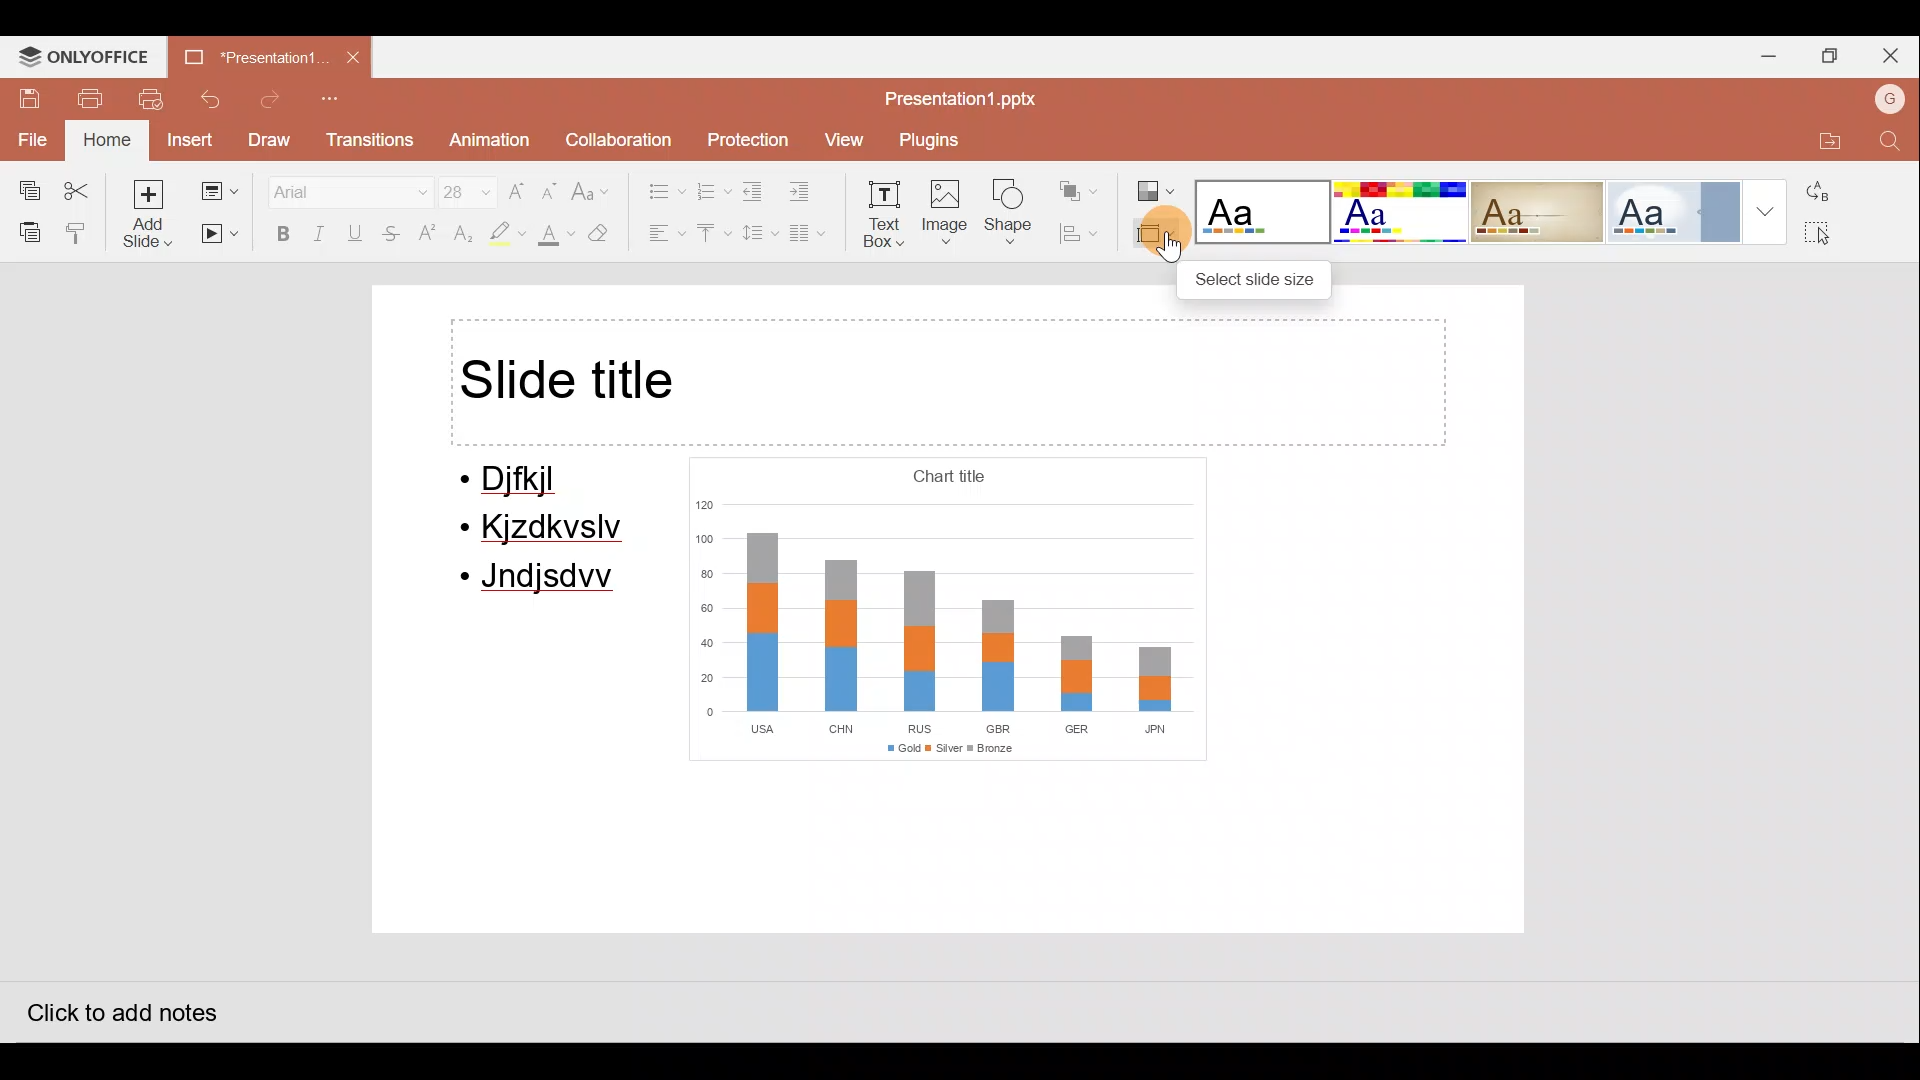 This screenshot has width=1920, height=1080. Describe the element at coordinates (1081, 184) in the screenshot. I see `Arrange shape` at that location.